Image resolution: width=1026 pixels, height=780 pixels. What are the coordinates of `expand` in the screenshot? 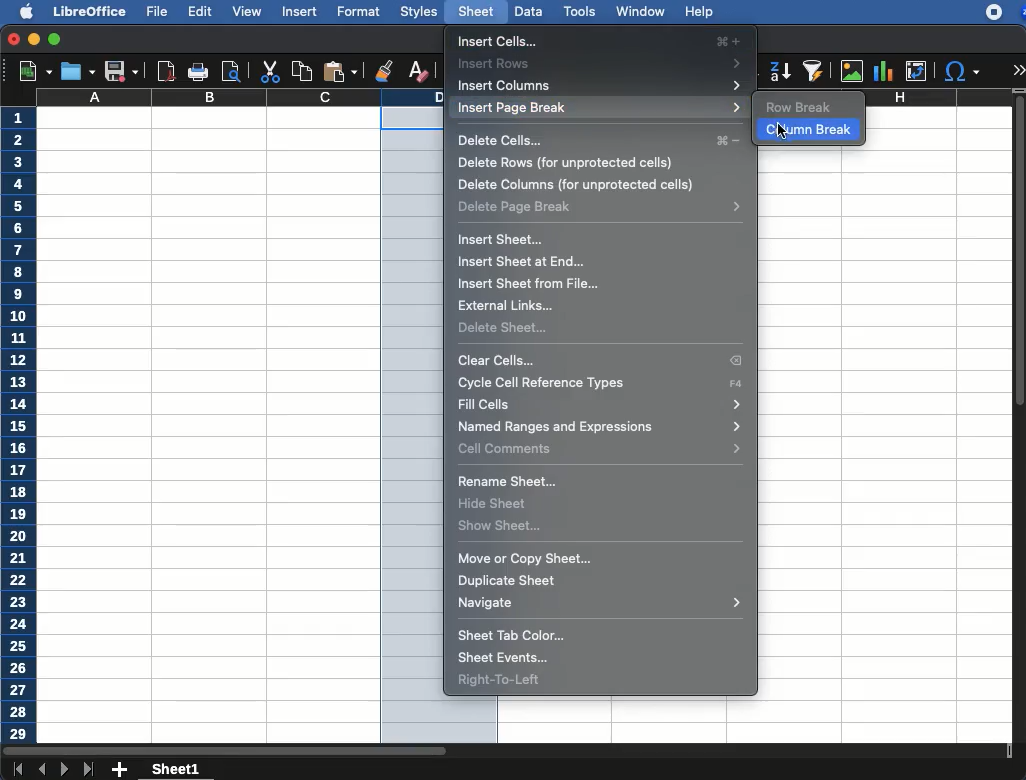 It's located at (1018, 69).